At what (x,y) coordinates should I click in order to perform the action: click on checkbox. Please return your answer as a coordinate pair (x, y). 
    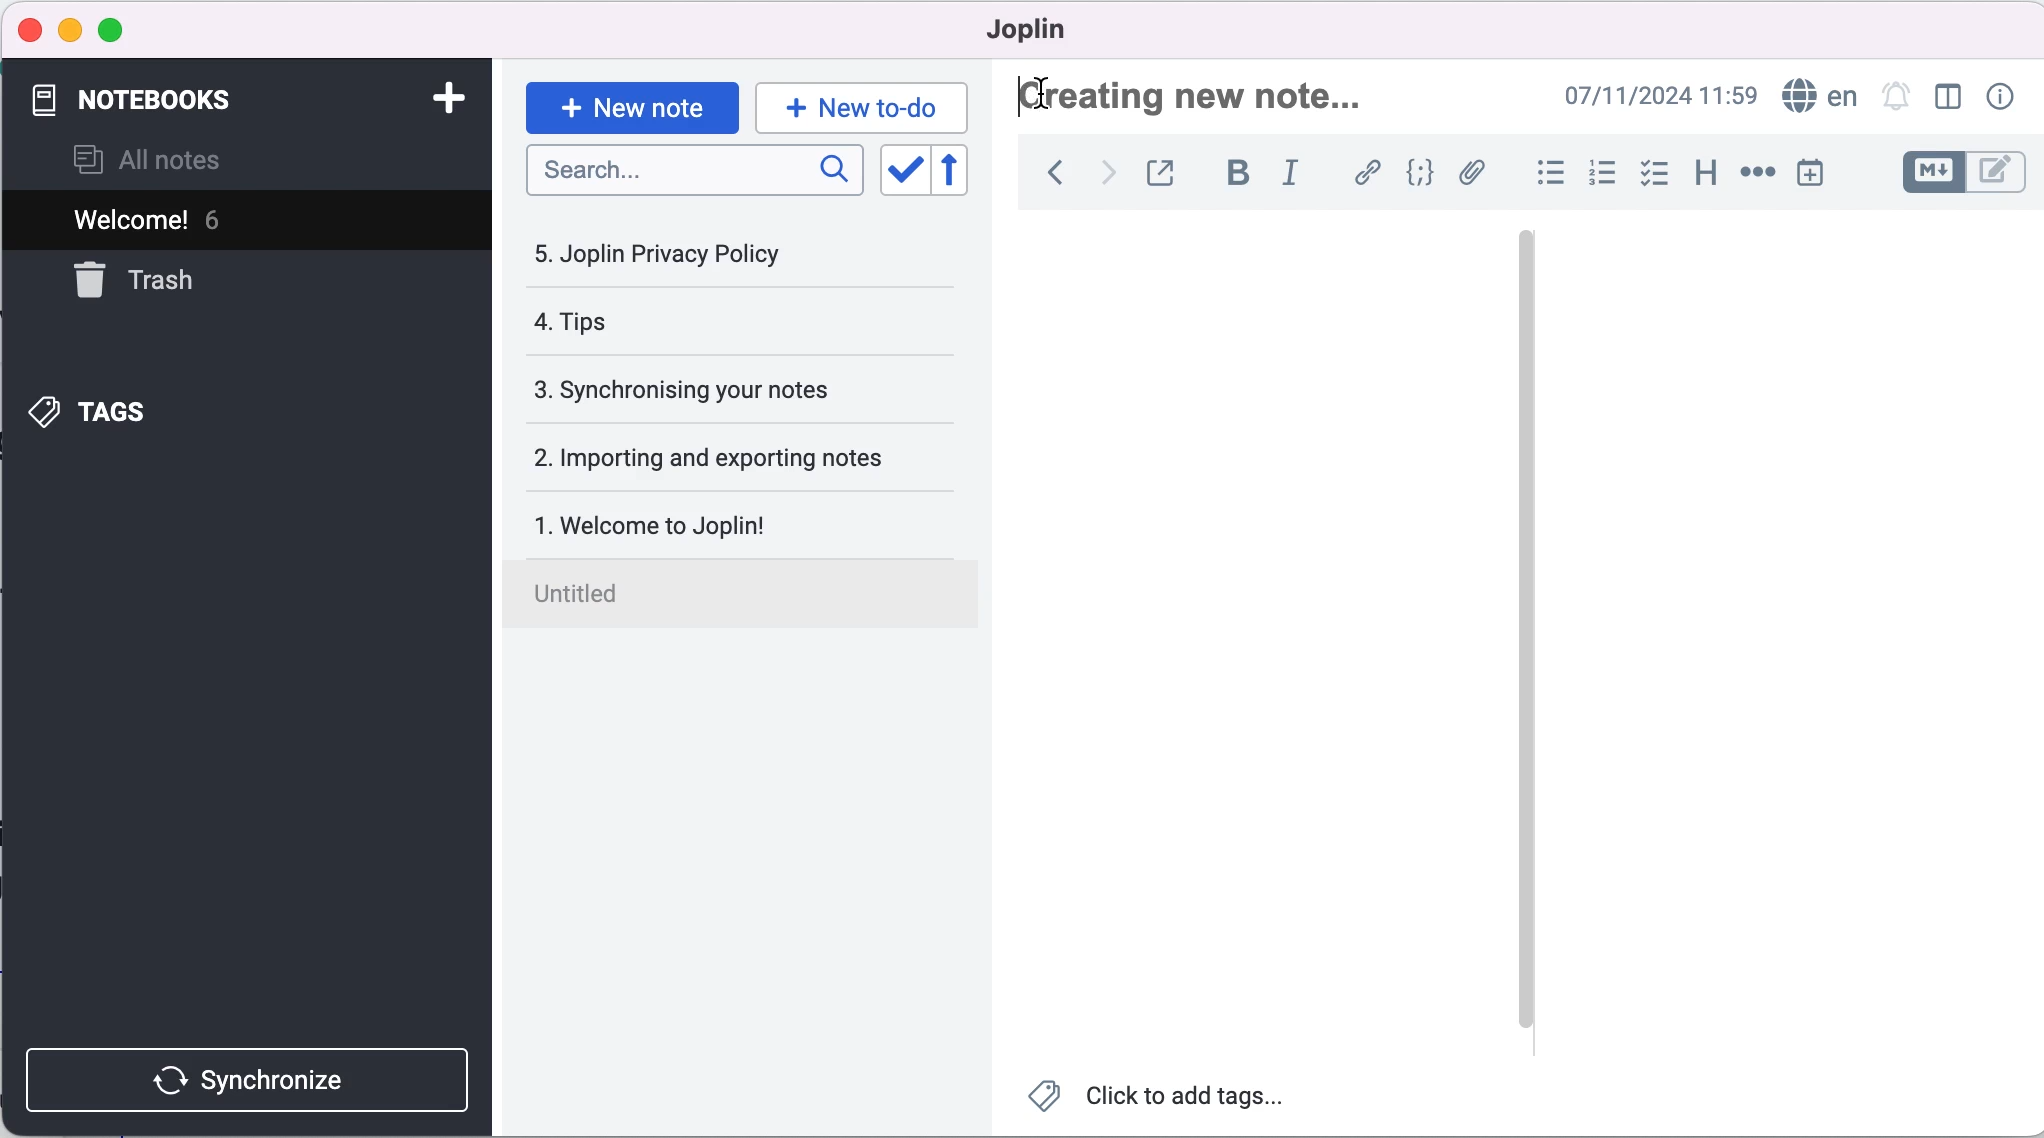
    Looking at the image, I should click on (1657, 173).